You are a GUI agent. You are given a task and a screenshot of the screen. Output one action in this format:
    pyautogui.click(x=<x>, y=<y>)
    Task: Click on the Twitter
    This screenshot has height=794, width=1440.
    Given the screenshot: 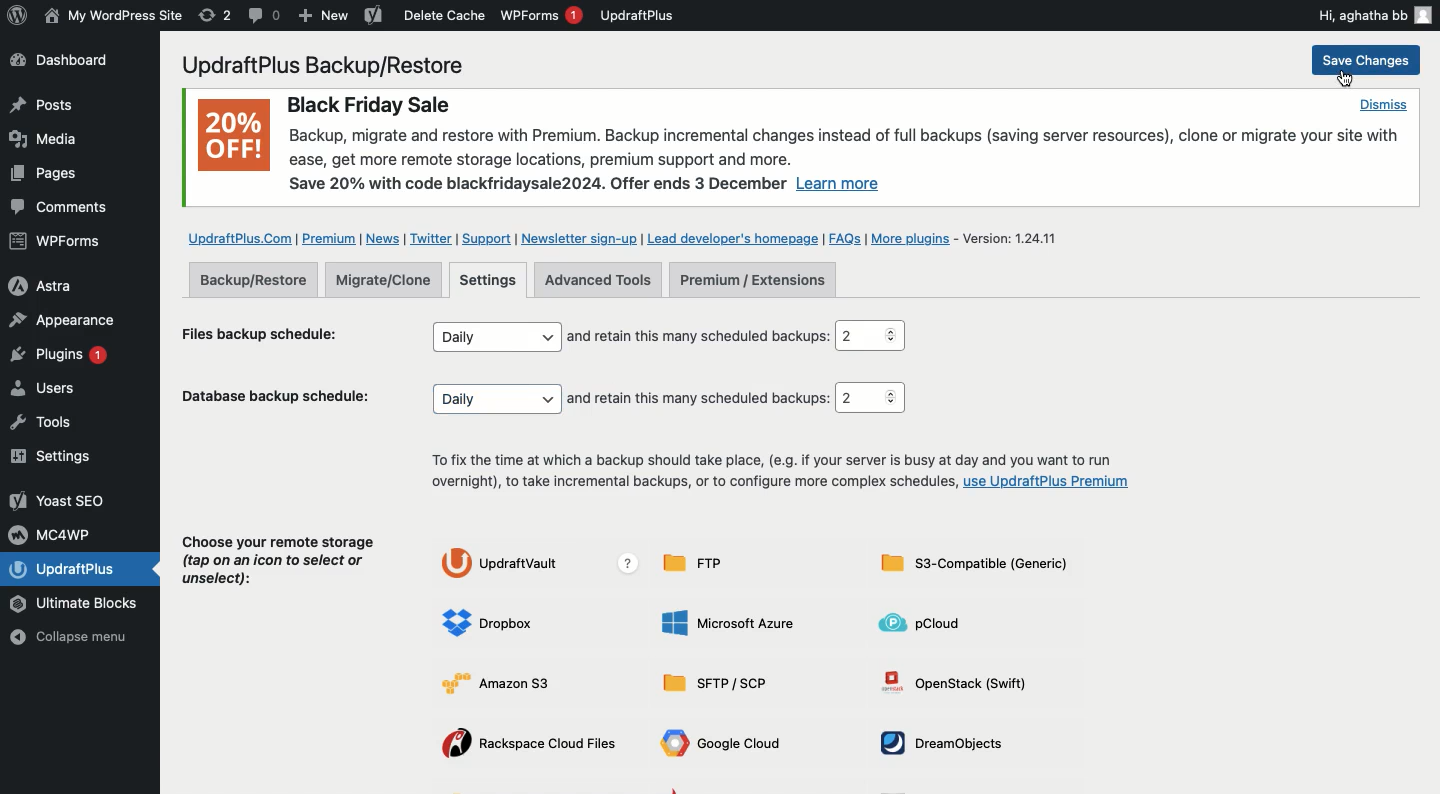 What is the action you would take?
    pyautogui.click(x=431, y=239)
    